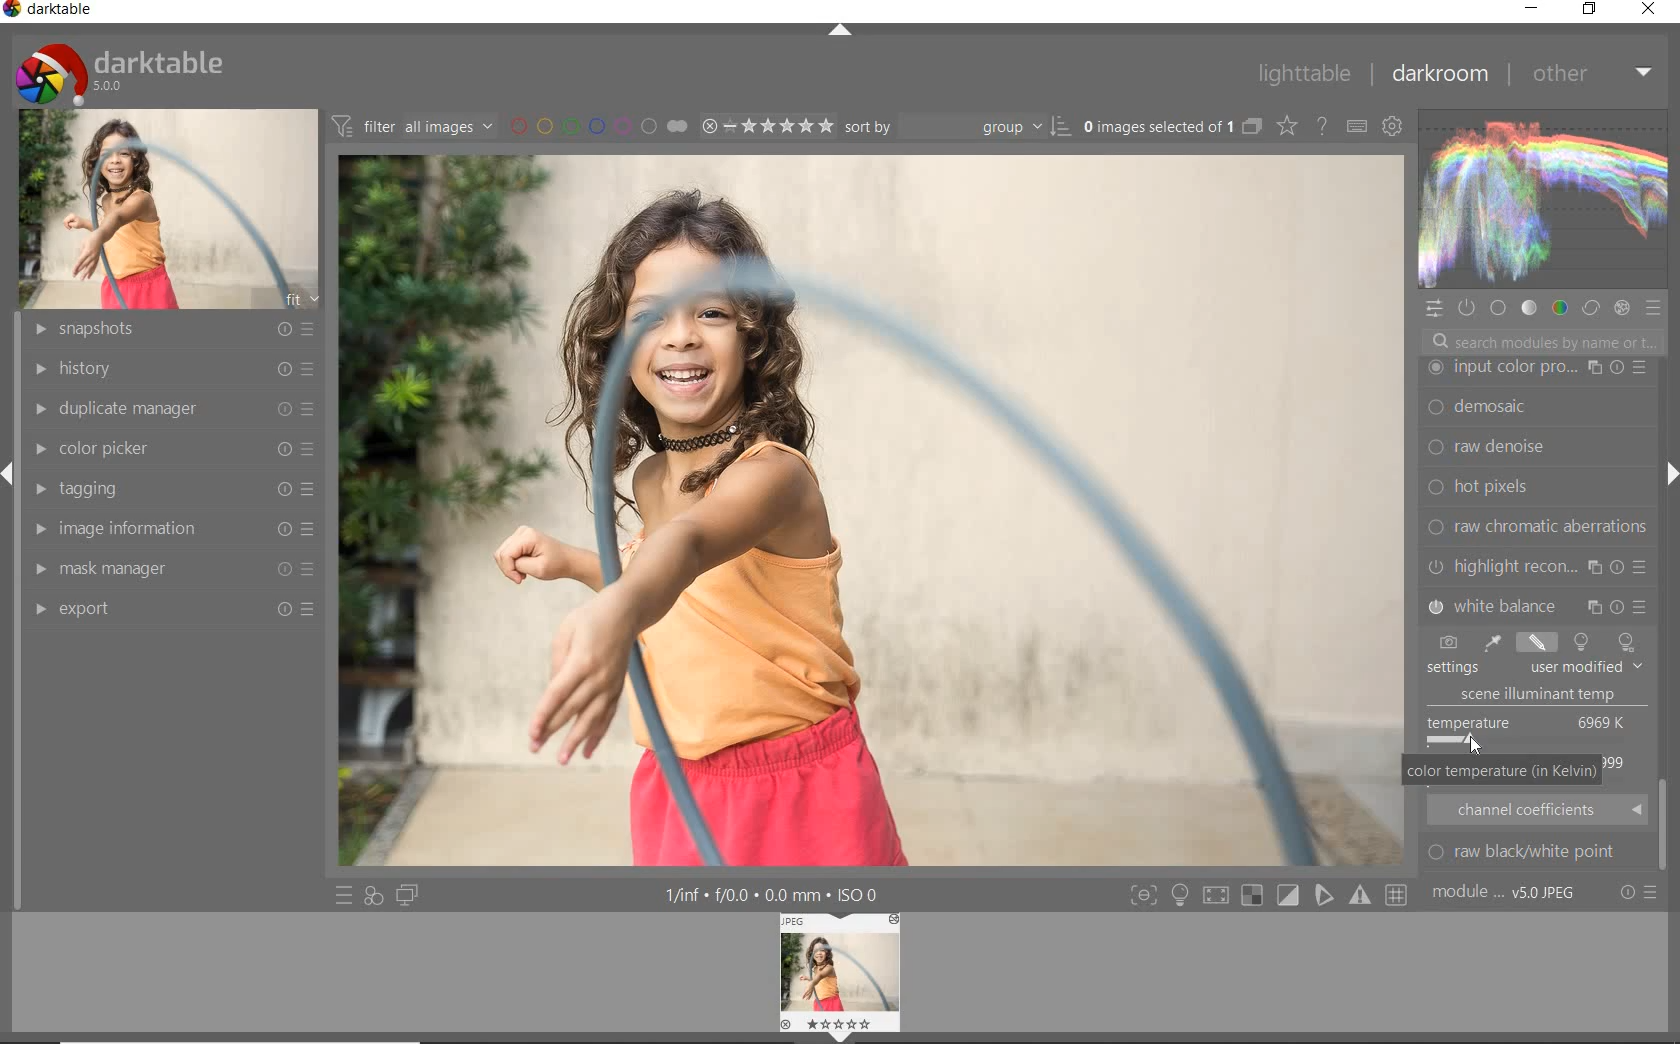 The width and height of the screenshot is (1680, 1044). Describe the element at coordinates (411, 895) in the screenshot. I see `display a second darkroom image window` at that location.